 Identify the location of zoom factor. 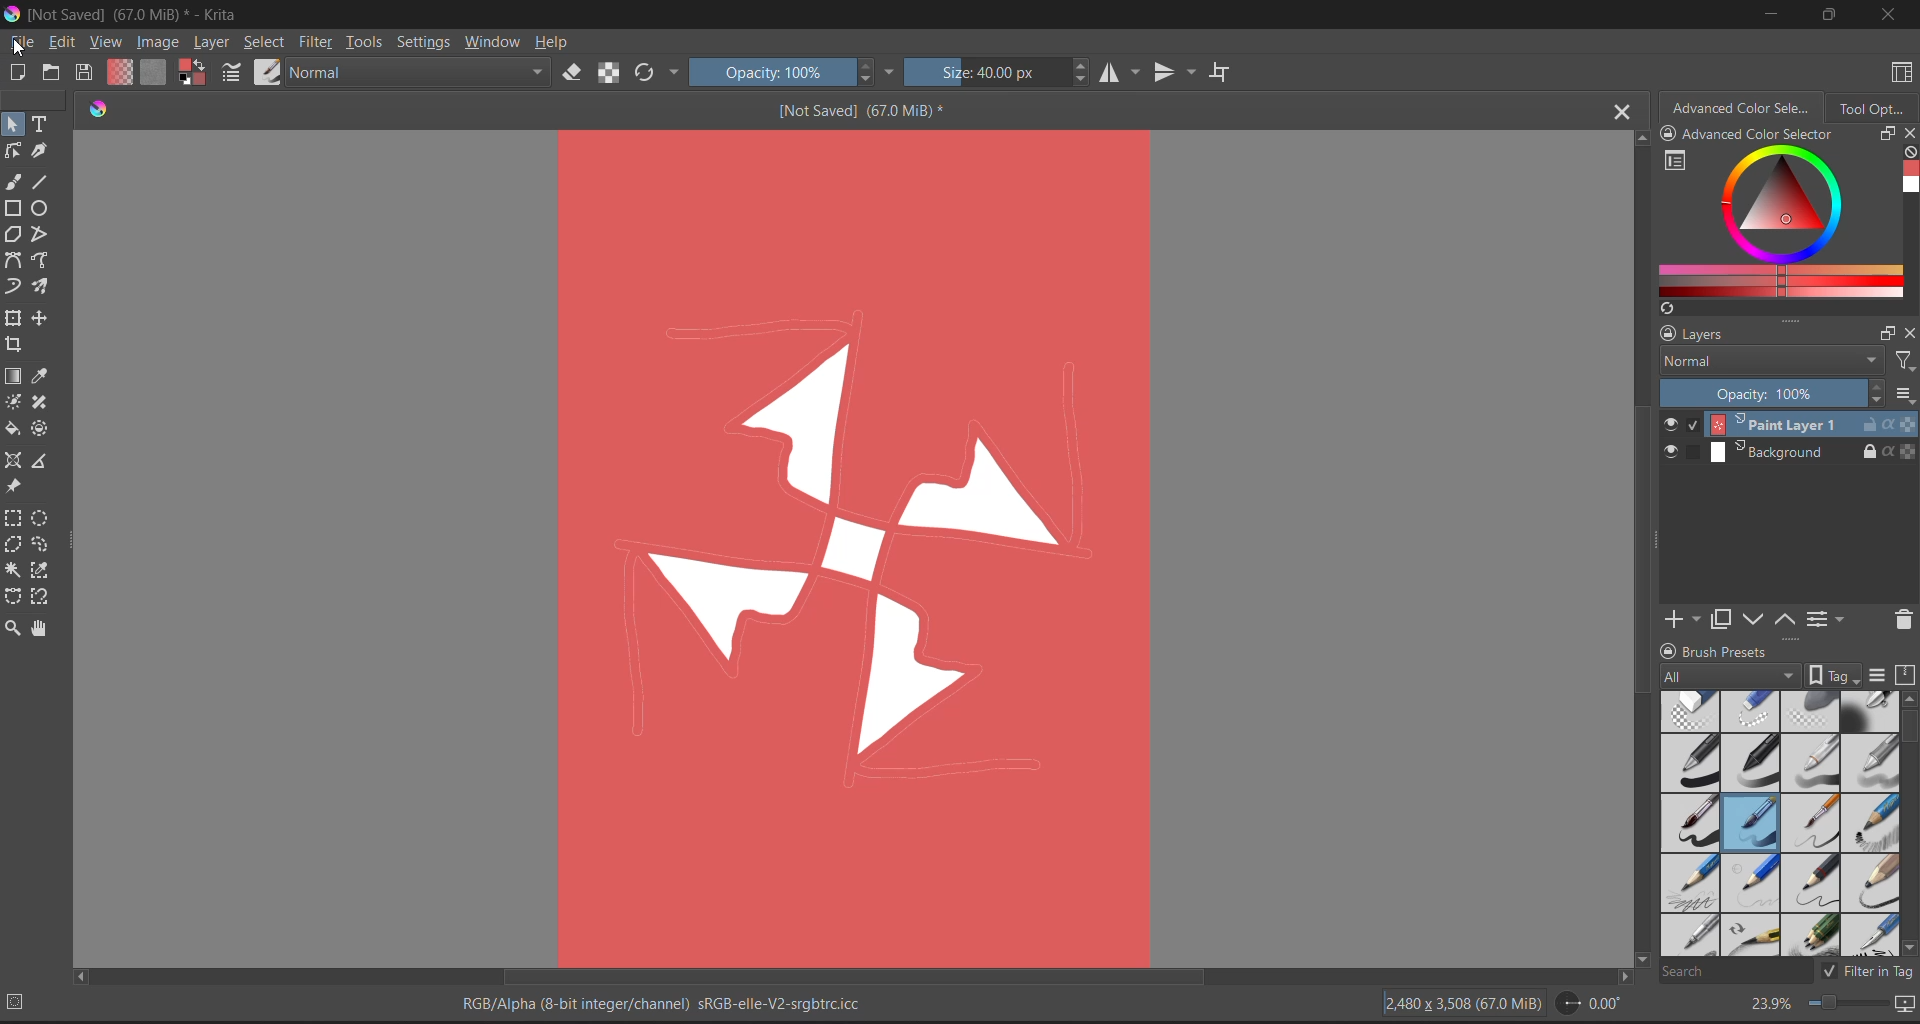
(1773, 1004).